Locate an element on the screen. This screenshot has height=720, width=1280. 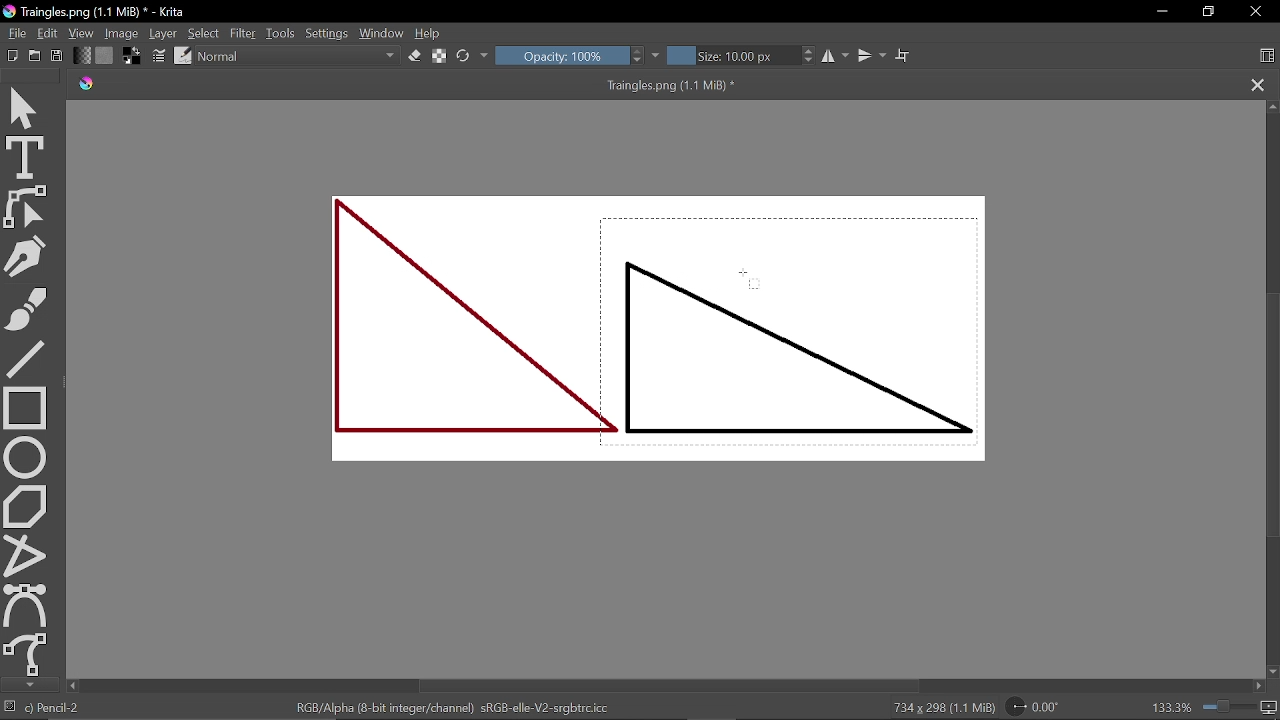
Minimize is located at coordinates (1161, 12).